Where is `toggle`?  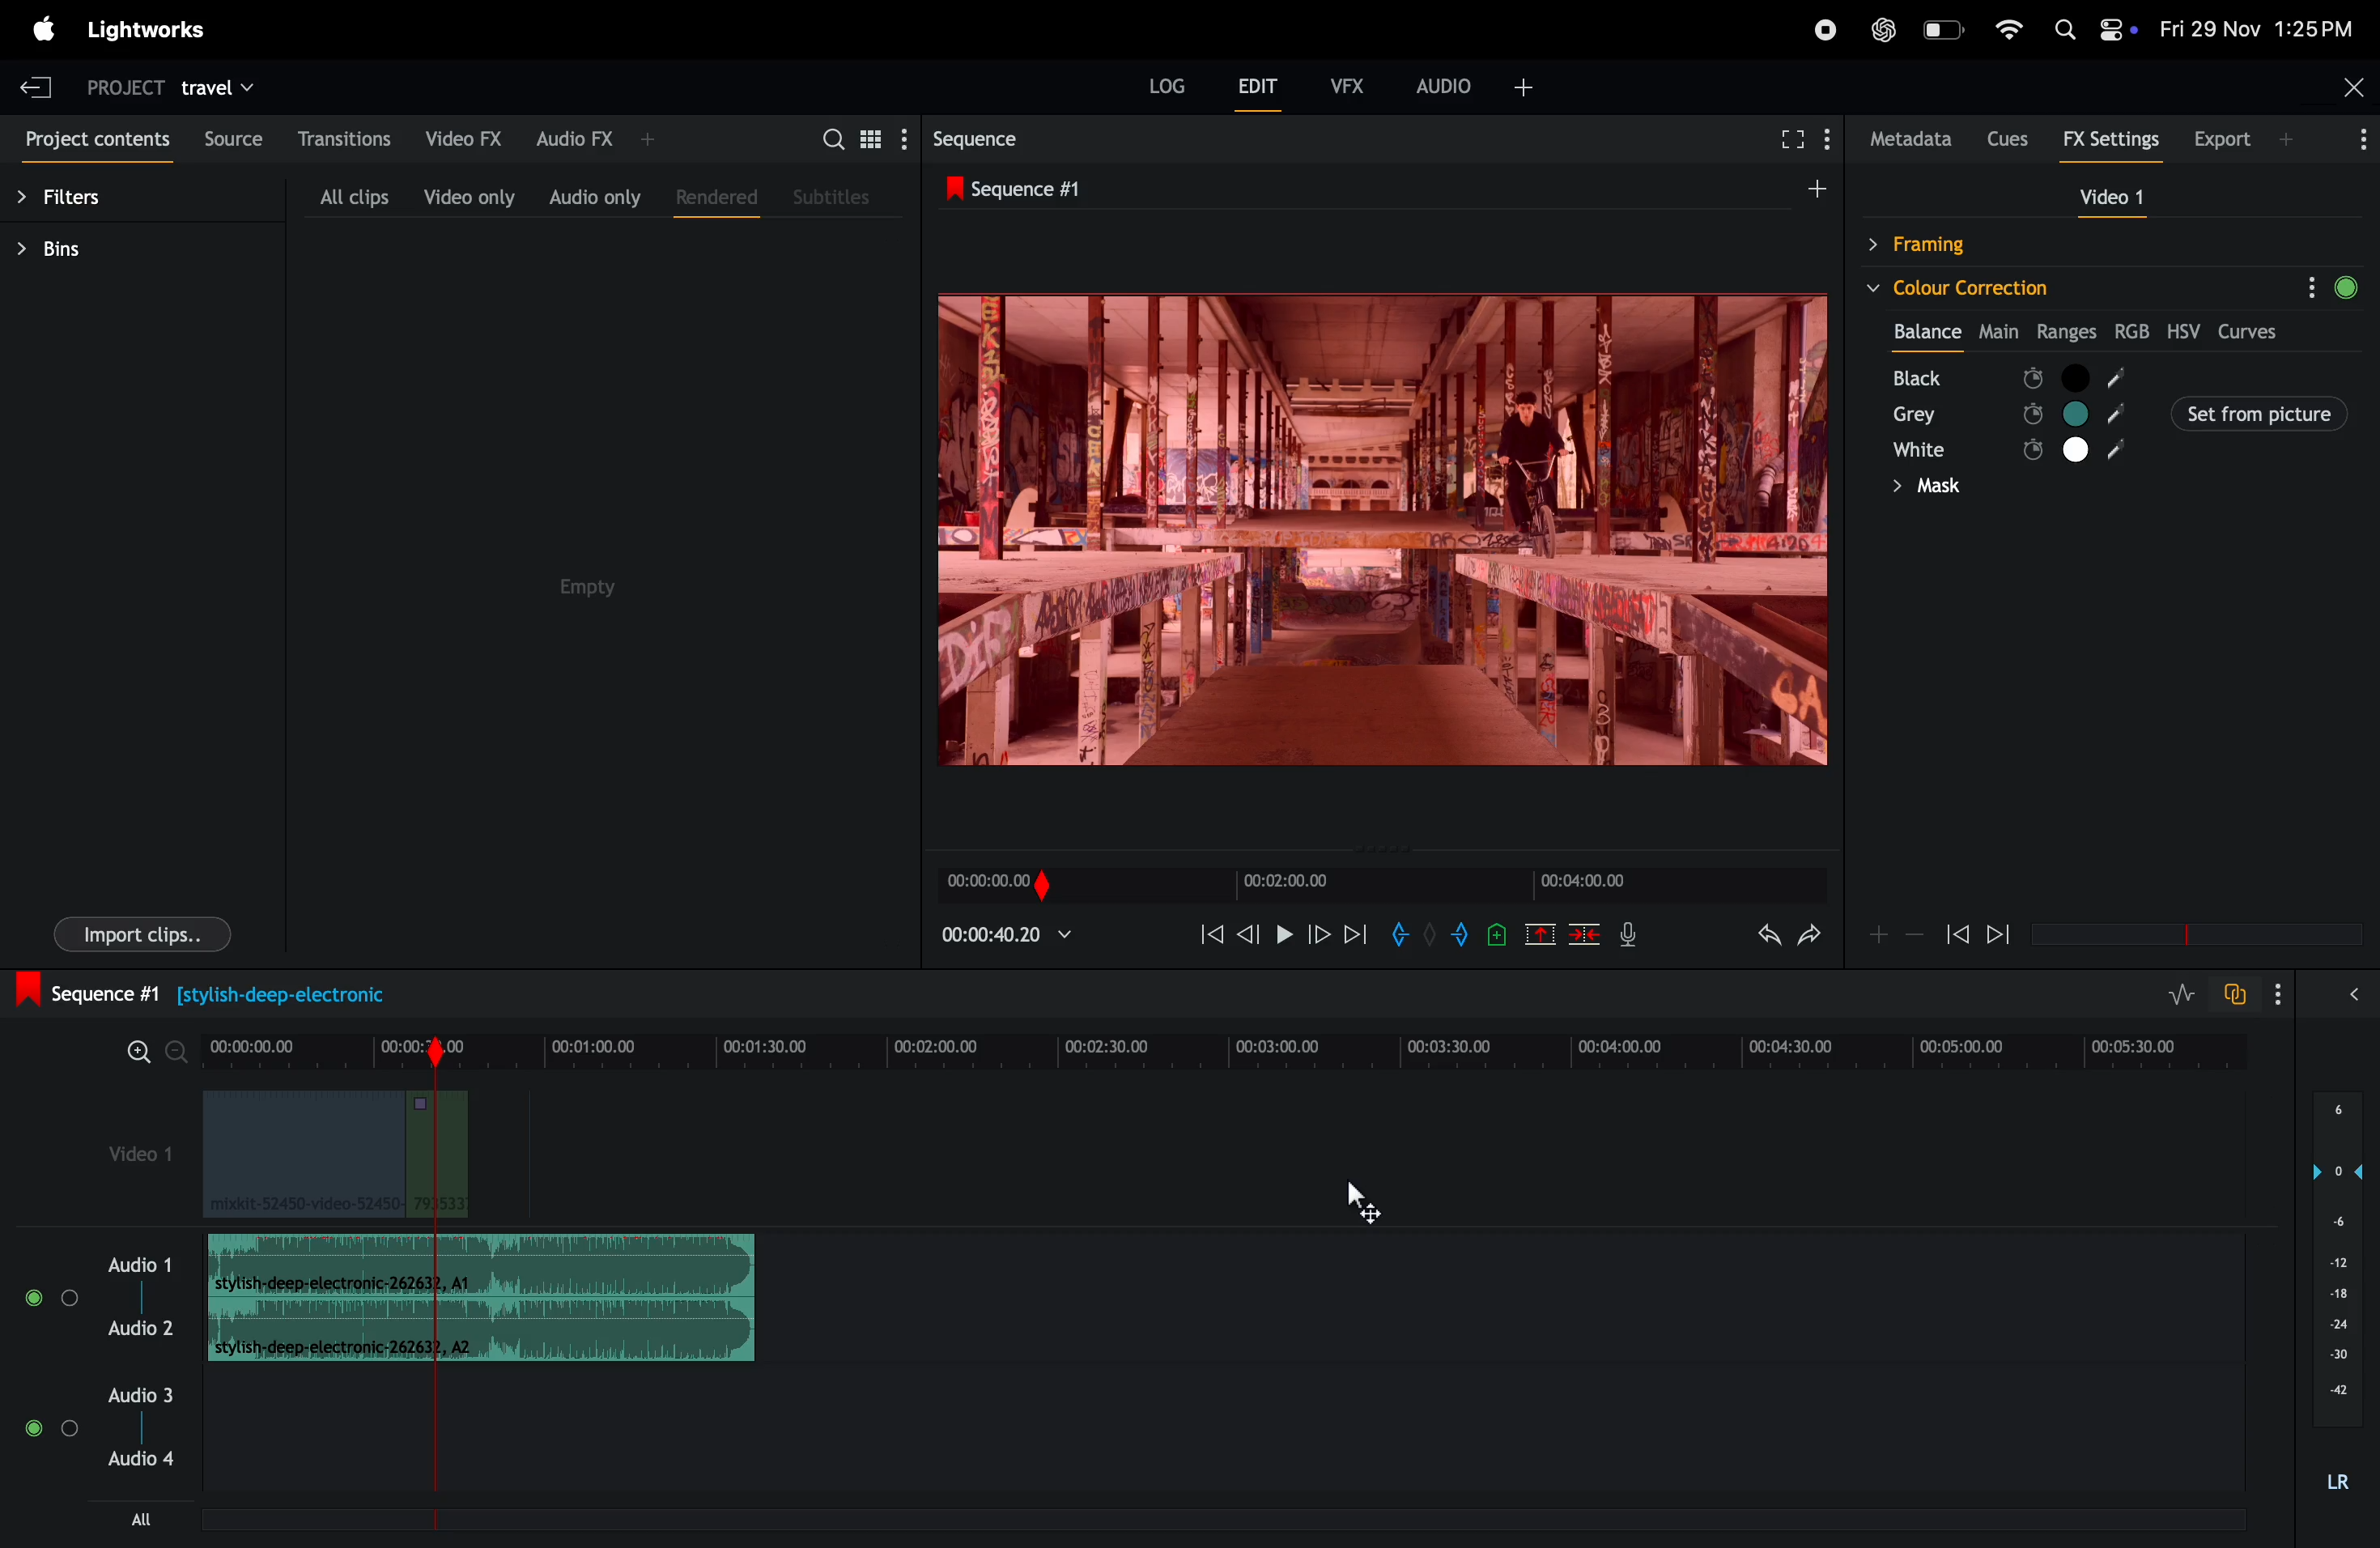 toggle is located at coordinates (31, 1298).